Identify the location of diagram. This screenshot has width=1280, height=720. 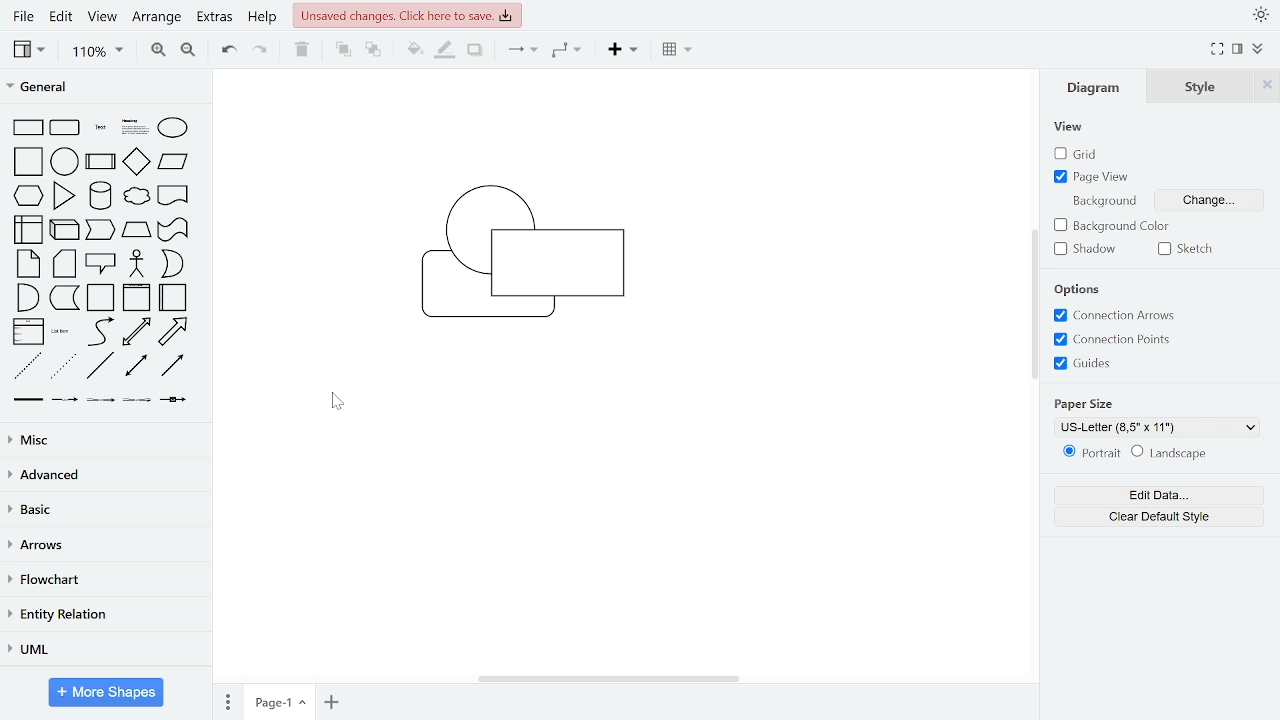
(1093, 89).